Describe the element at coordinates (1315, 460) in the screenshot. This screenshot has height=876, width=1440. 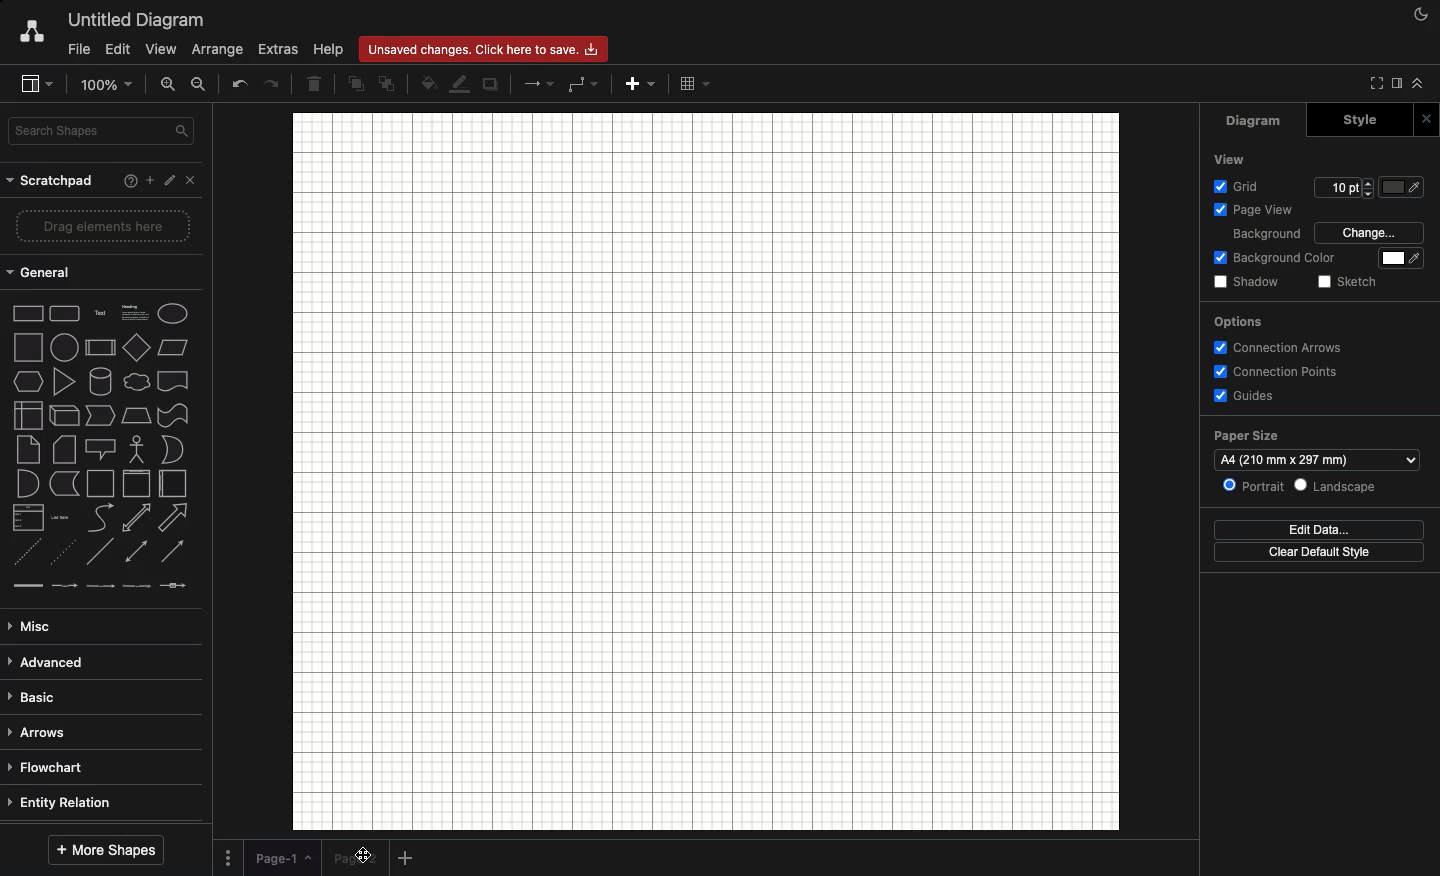
I see `a4 (210 mmx297 mm) ` at that location.